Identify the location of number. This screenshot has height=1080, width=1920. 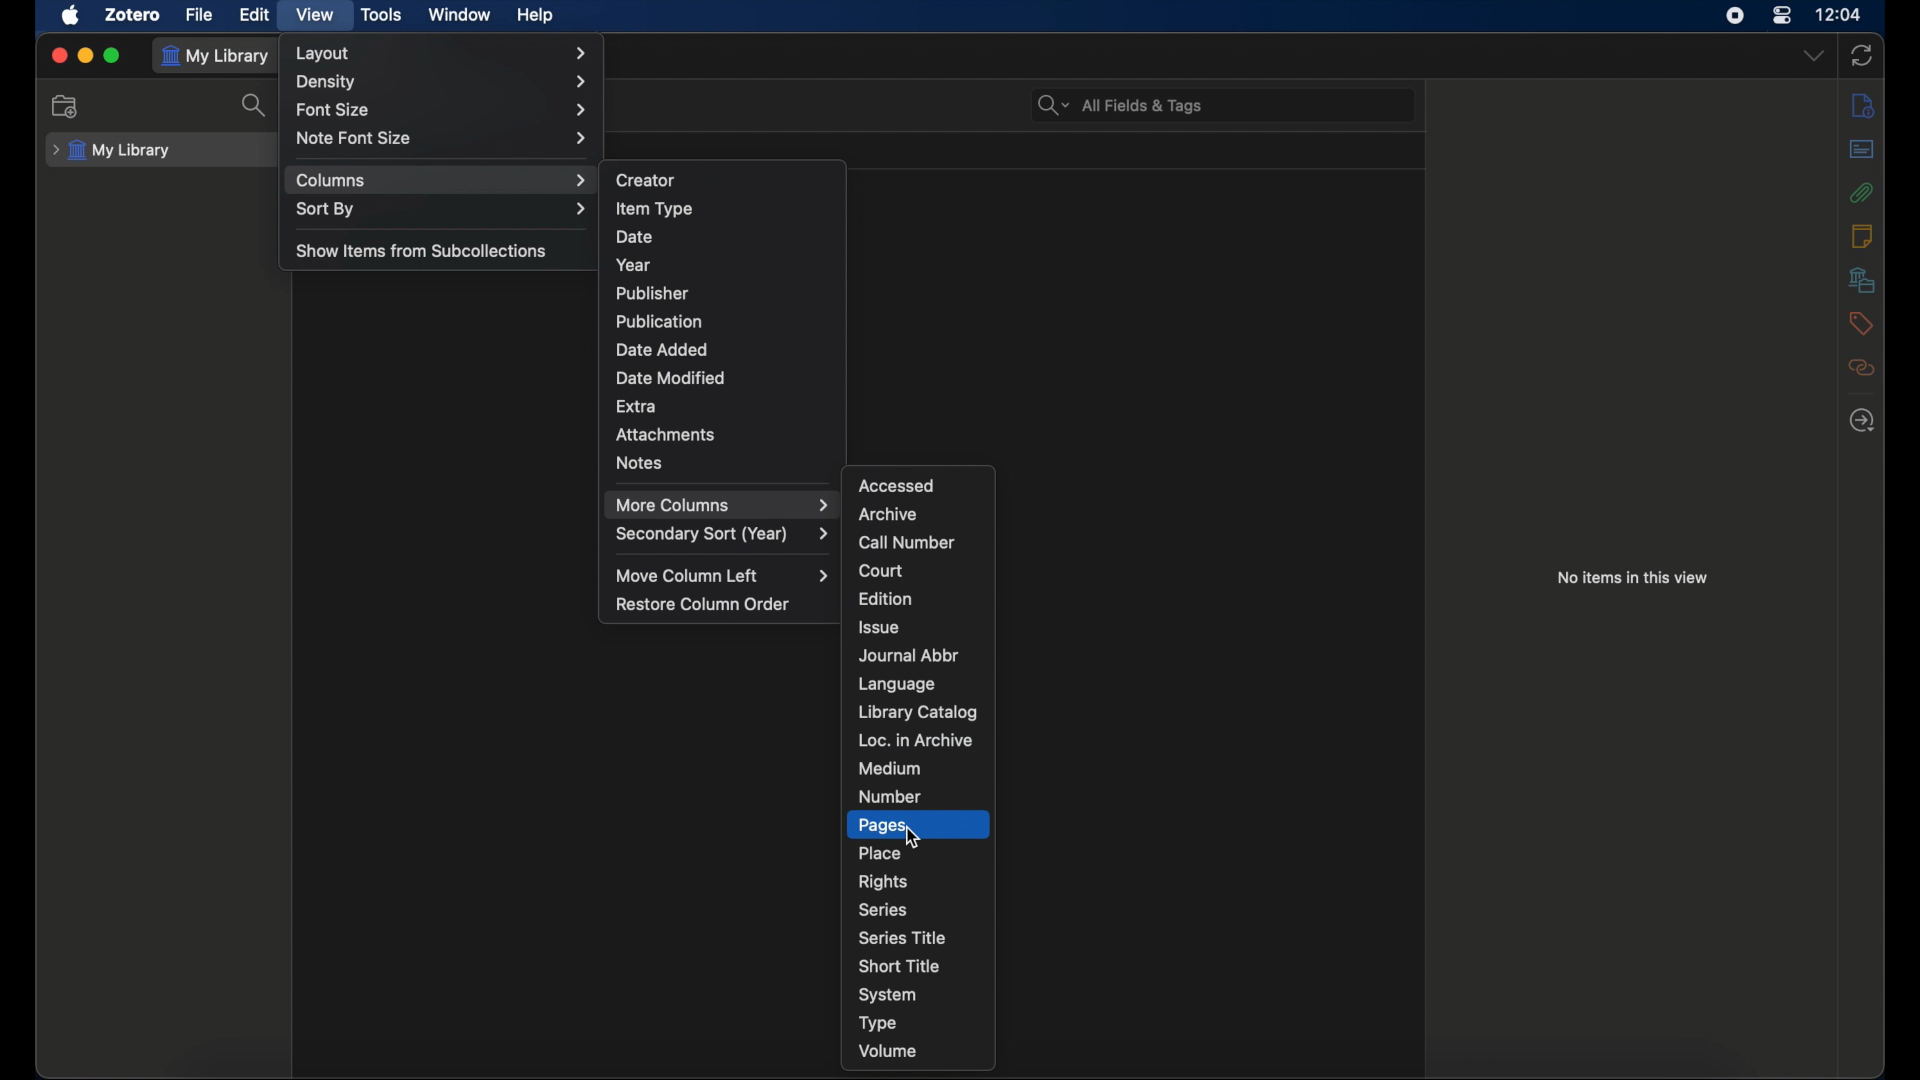
(889, 795).